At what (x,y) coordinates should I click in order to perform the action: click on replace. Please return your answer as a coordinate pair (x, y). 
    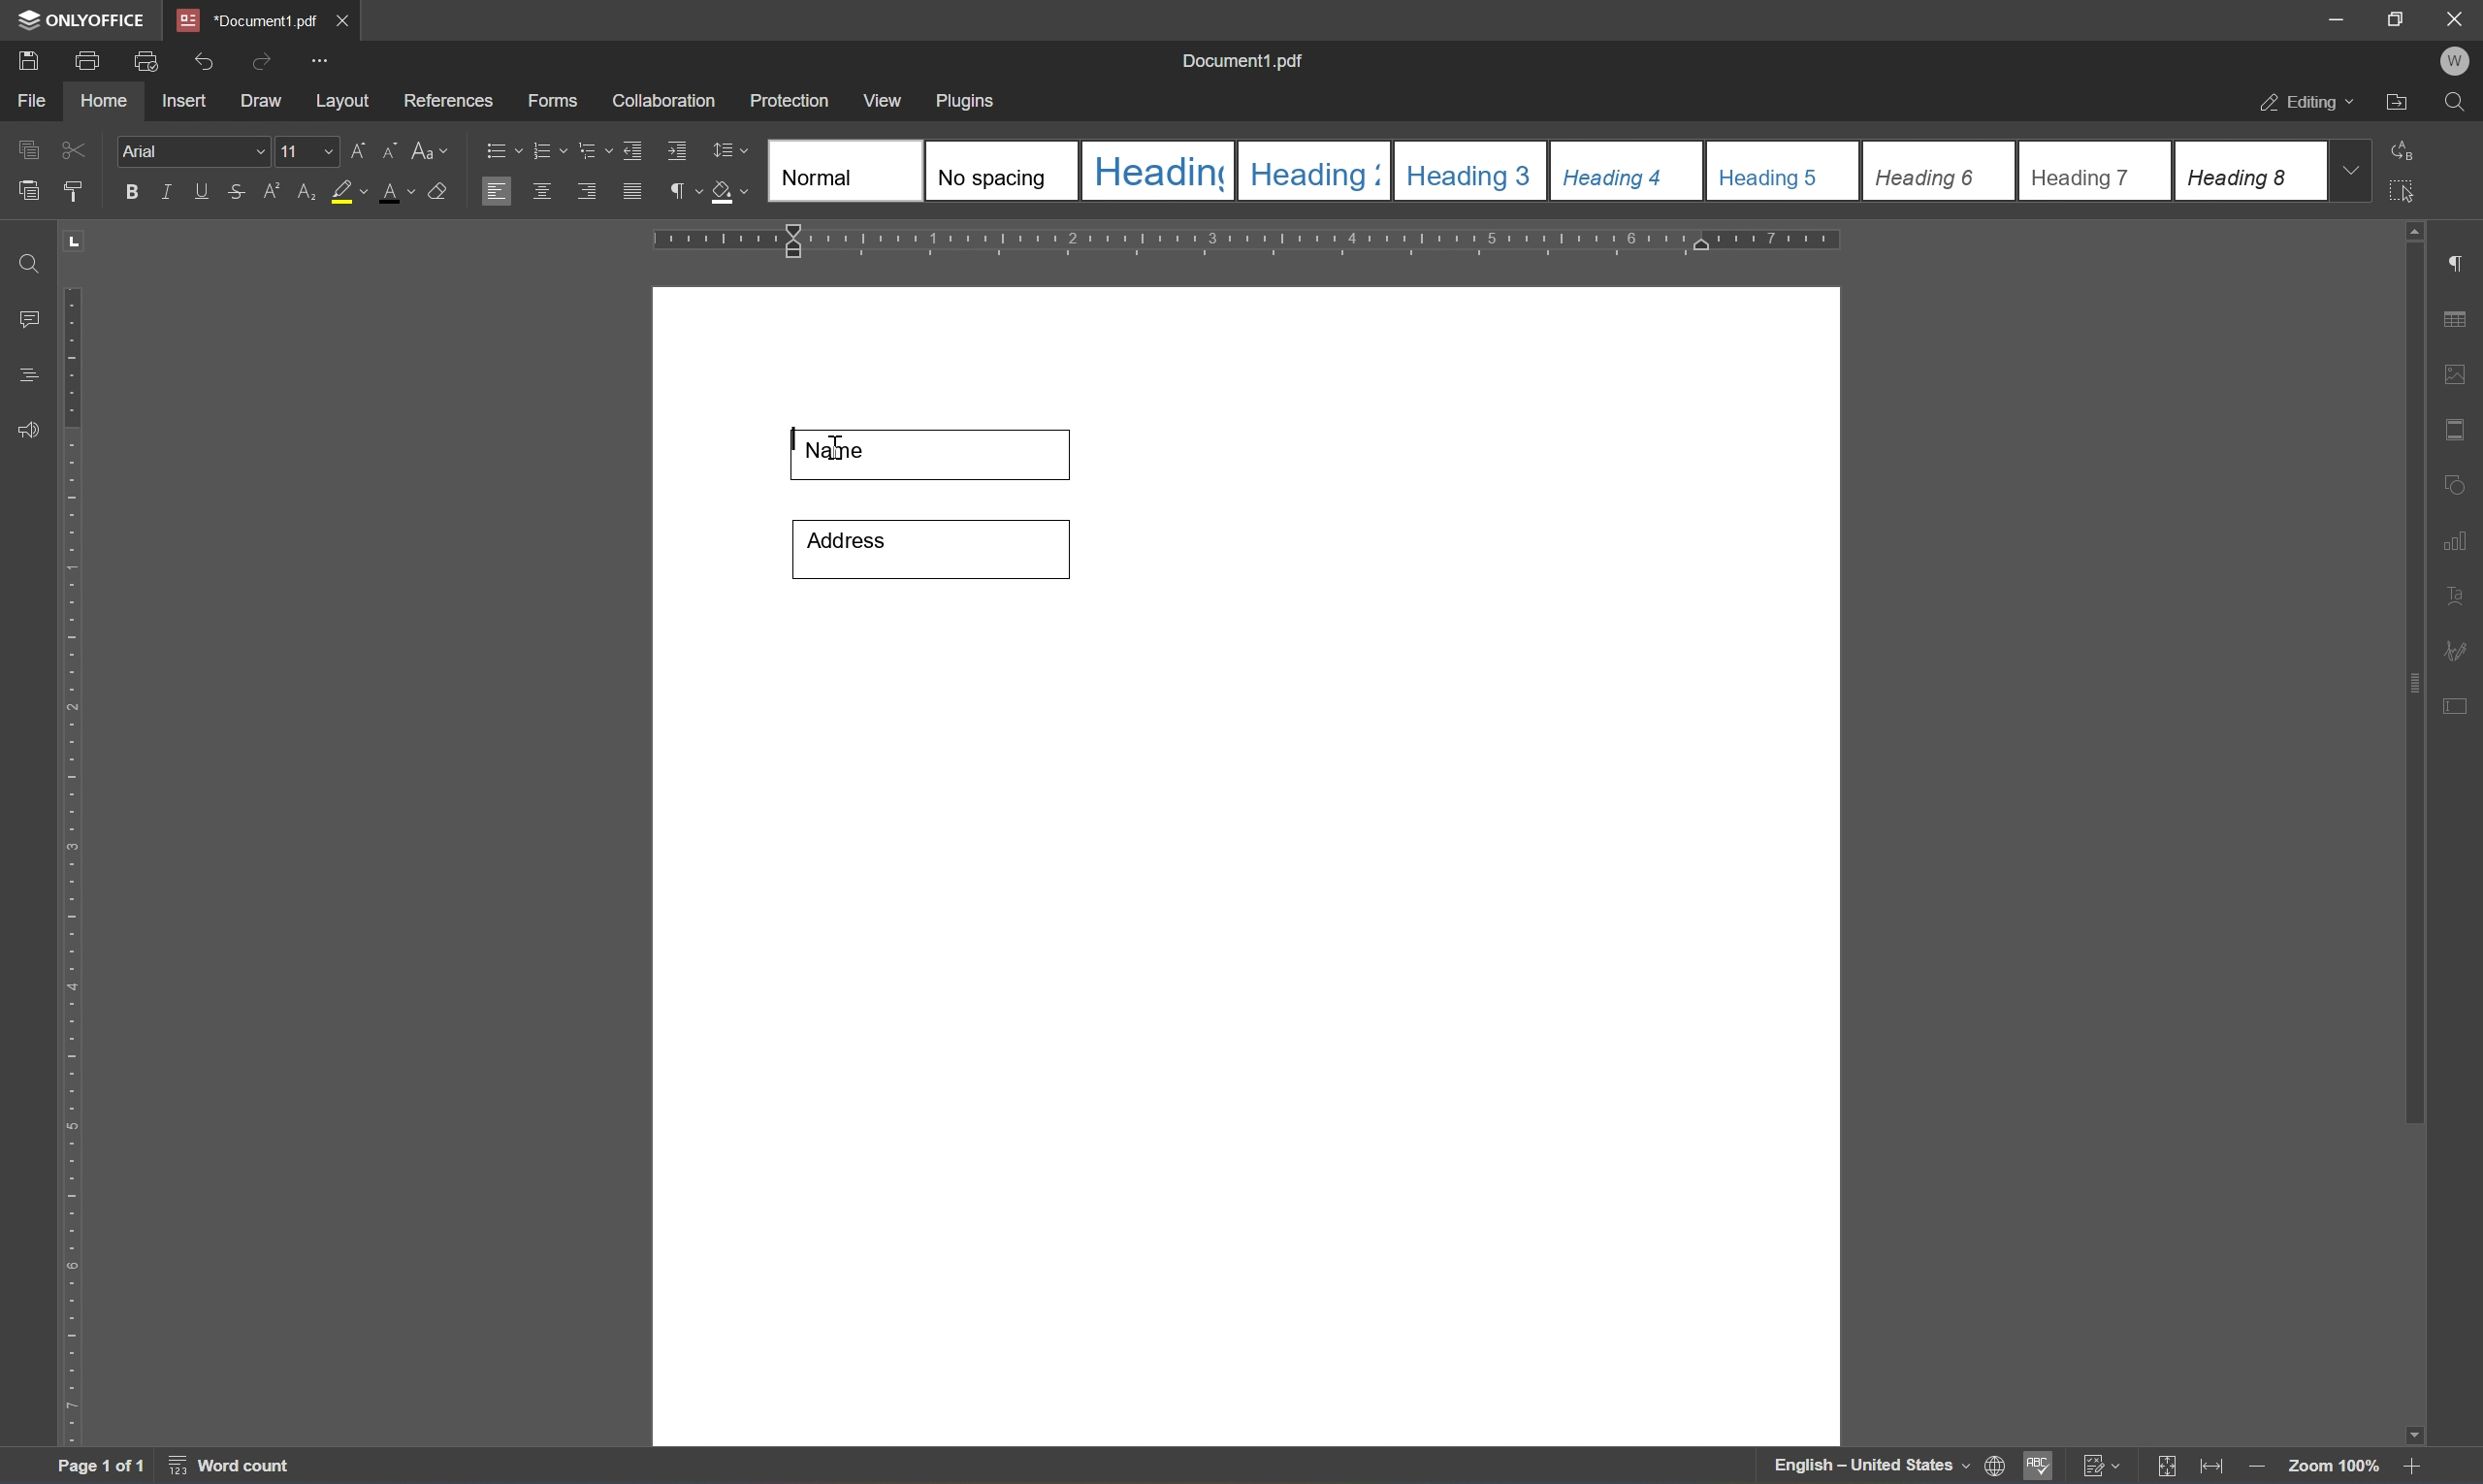
    Looking at the image, I should click on (2410, 151).